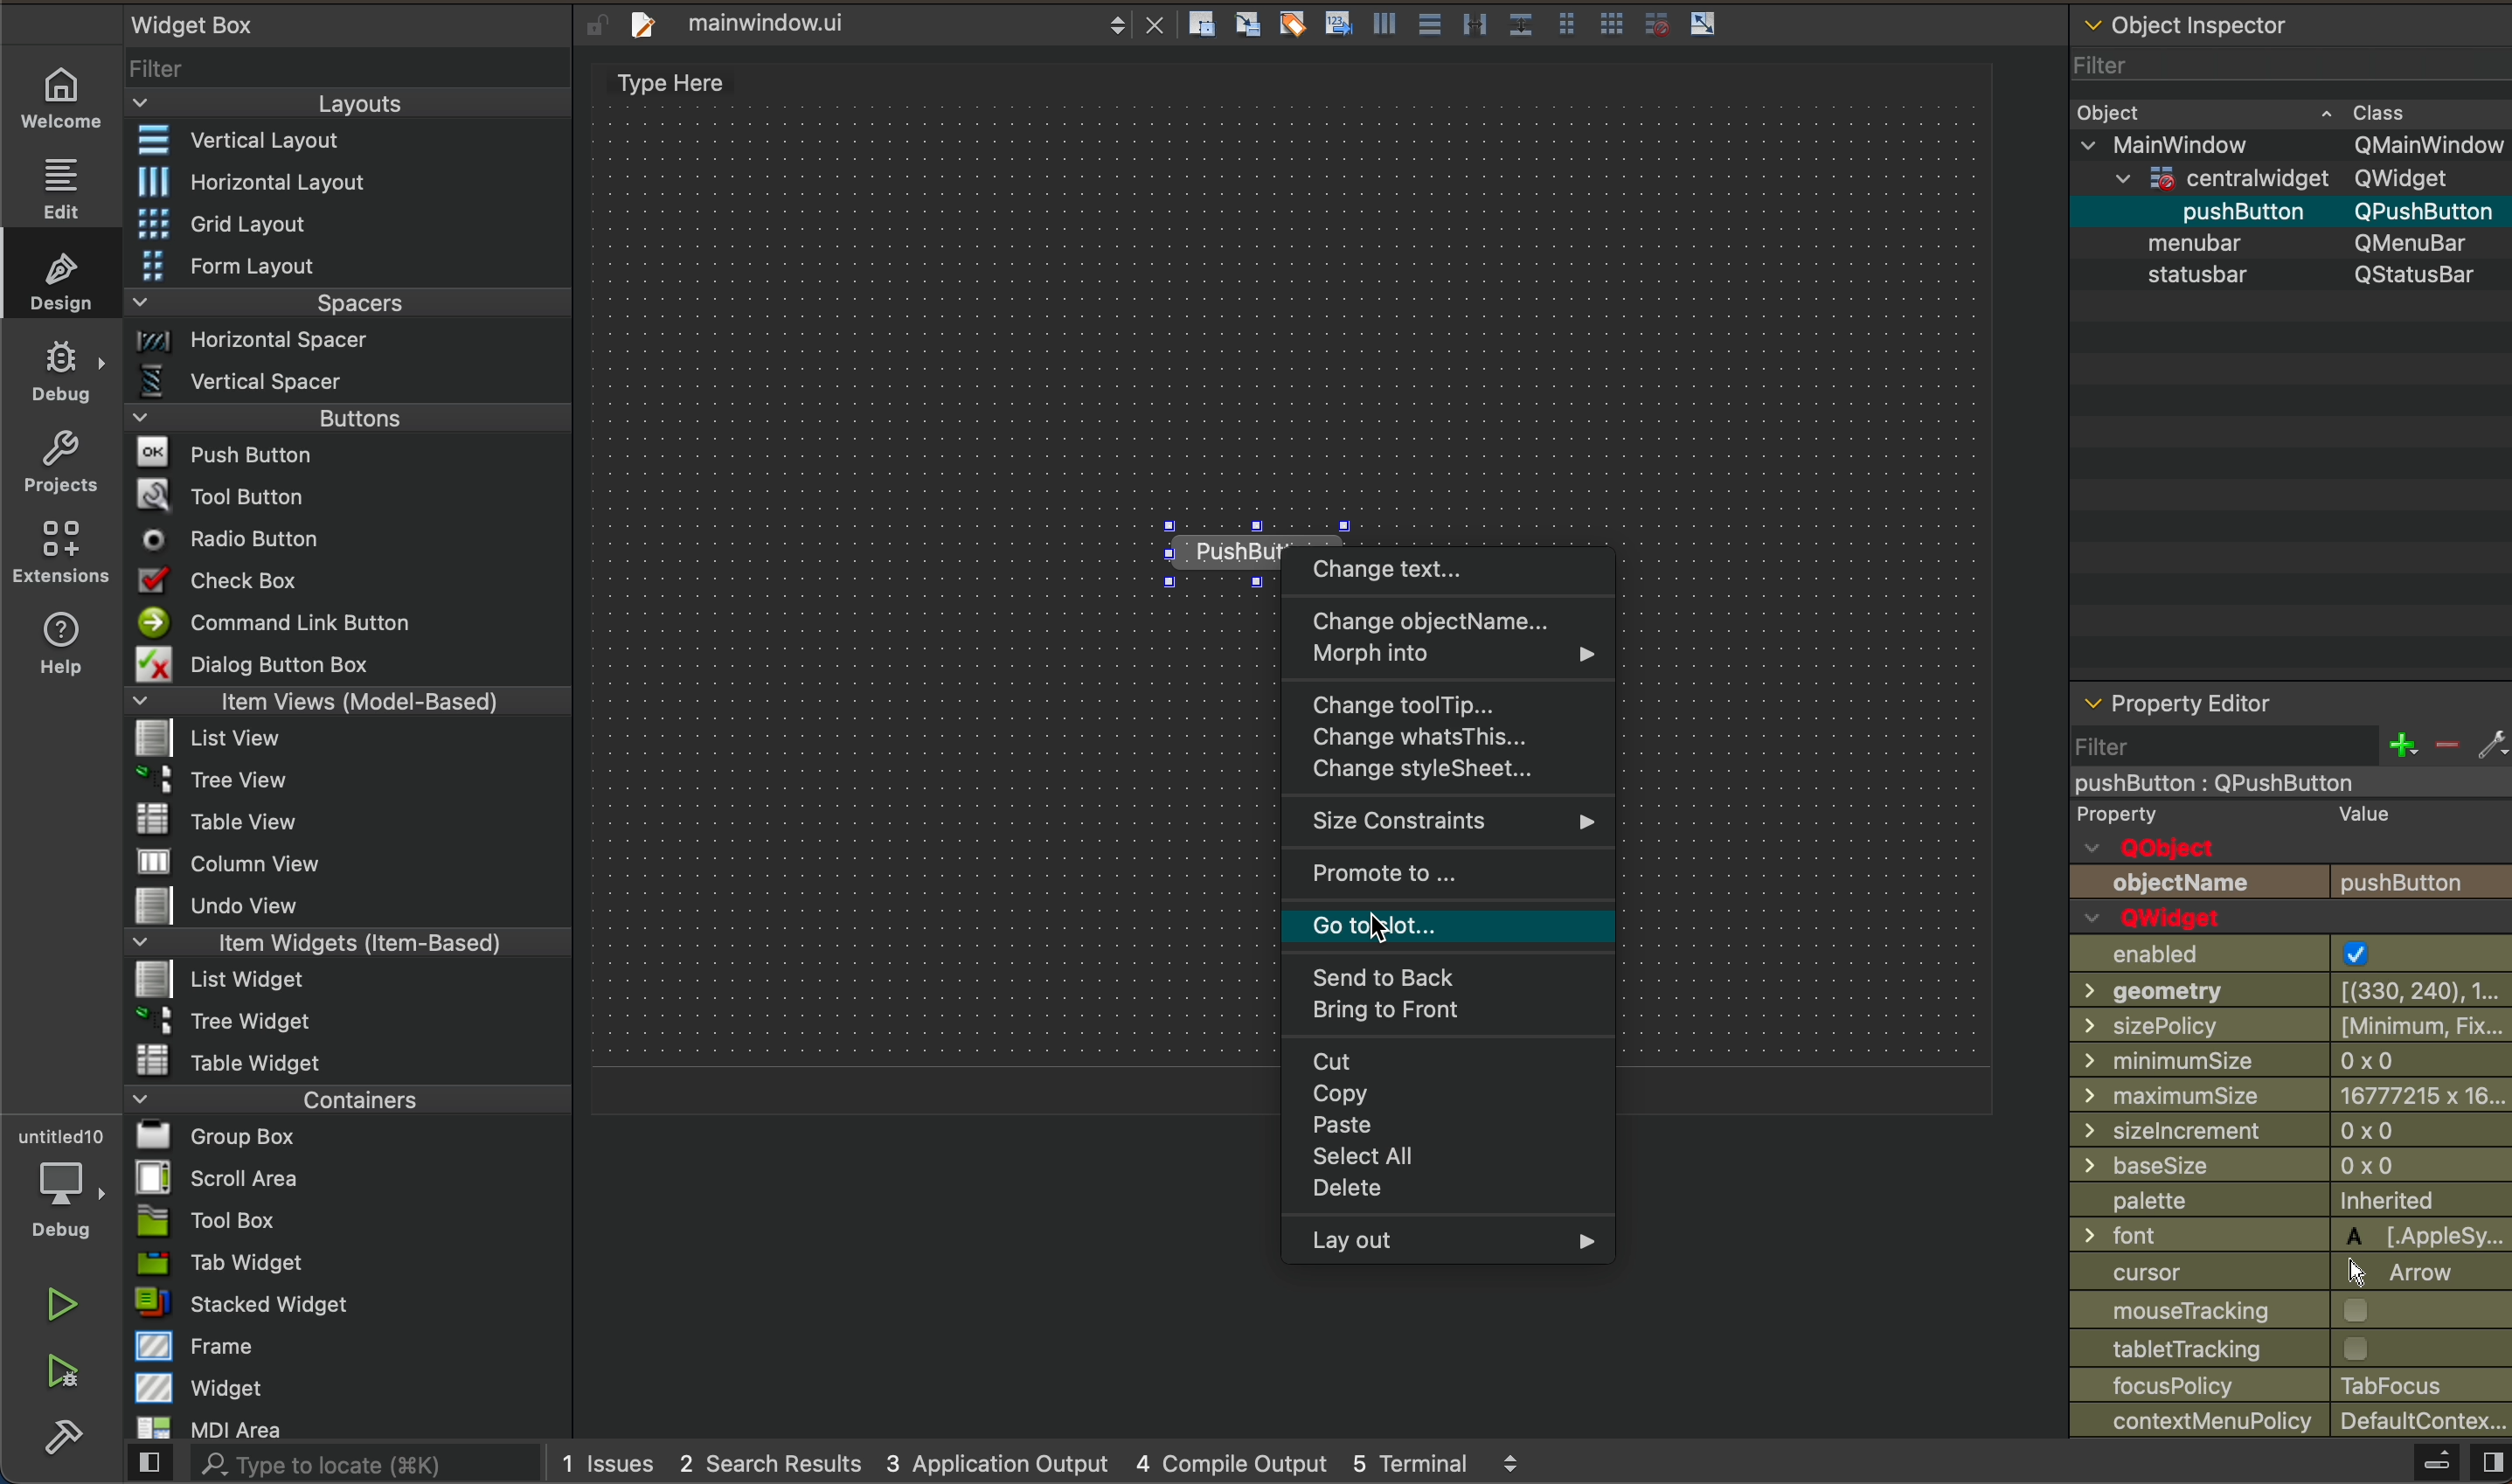 The height and width of the screenshot is (1484, 2512). Describe the element at coordinates (1161, 24) in the screenshot. I see `close` at that location.